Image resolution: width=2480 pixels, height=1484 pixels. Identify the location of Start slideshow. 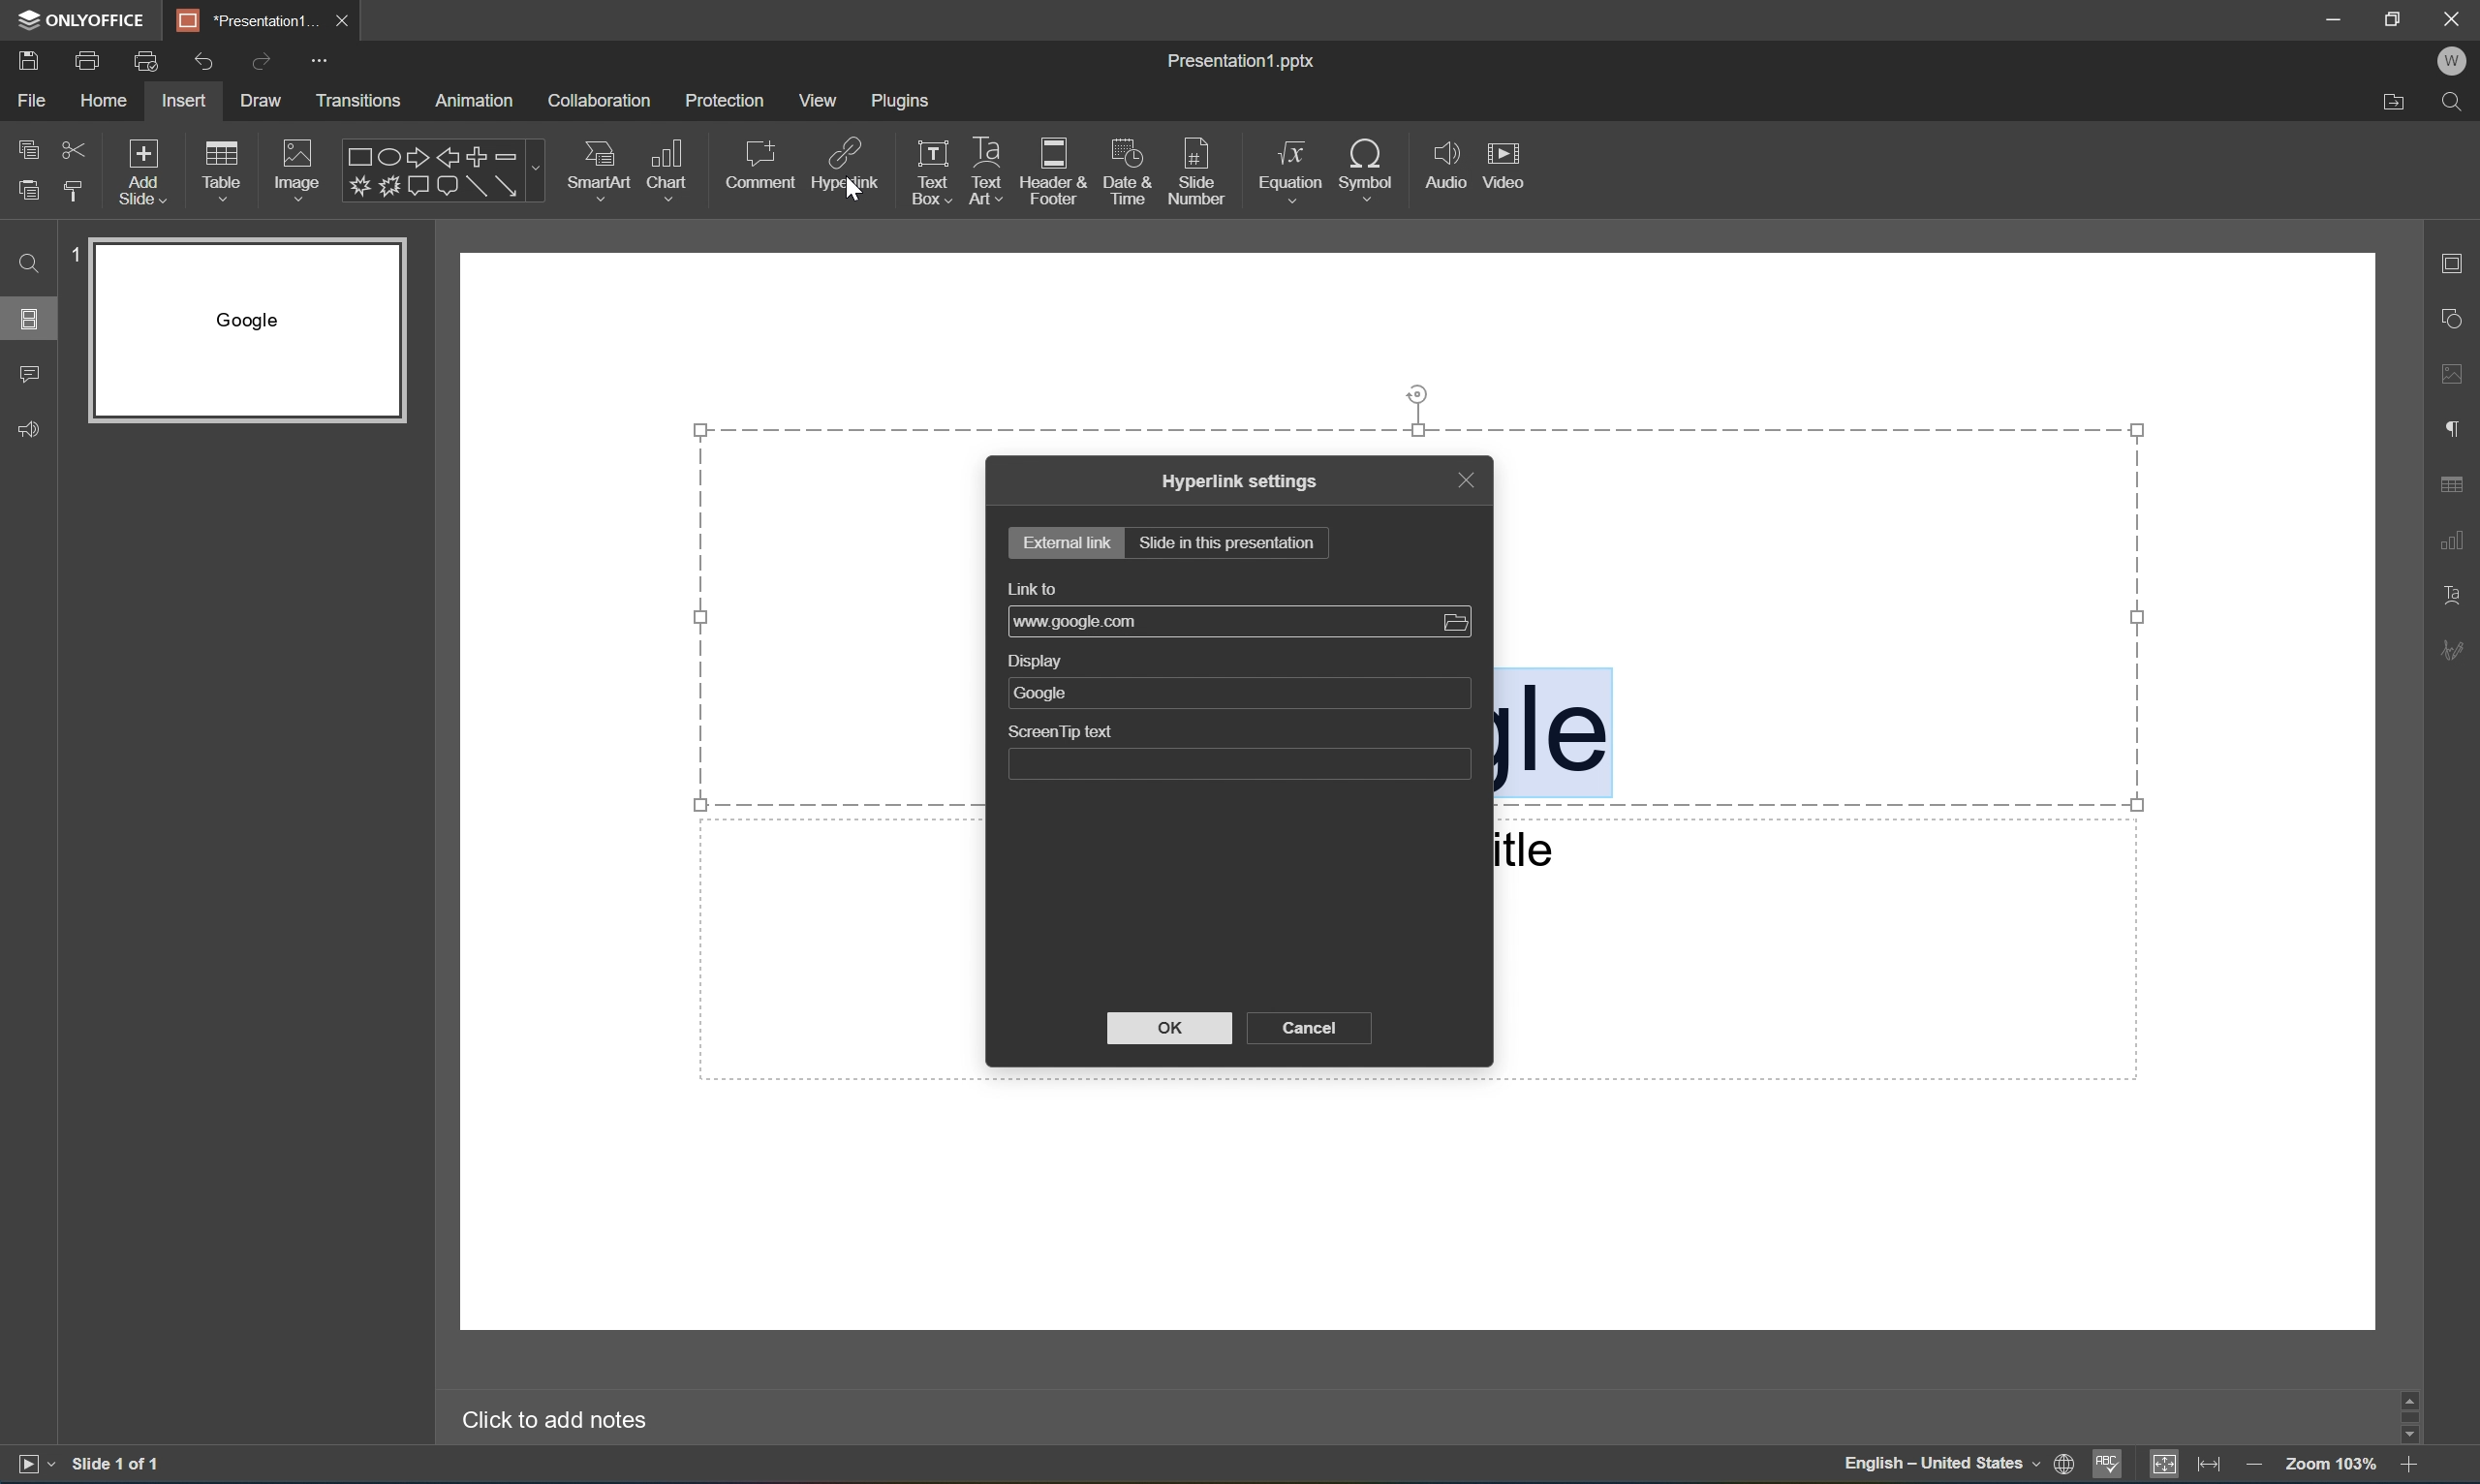
(29, 1469).